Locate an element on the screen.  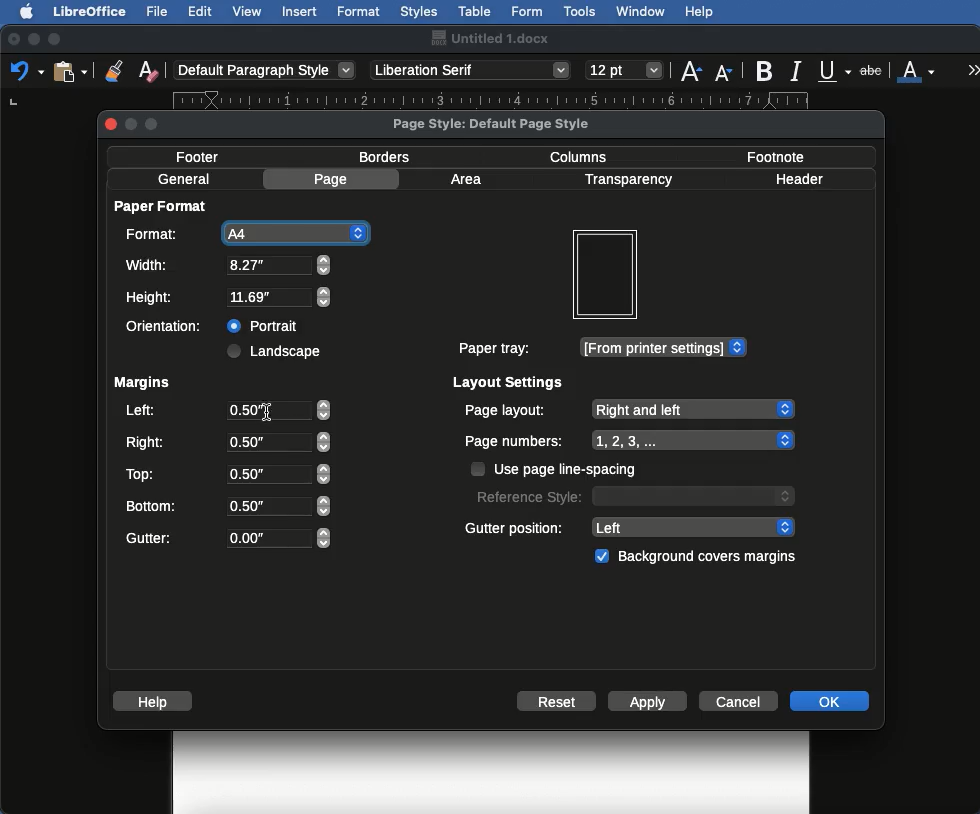
Gutter is located at coordinates (228, 539).